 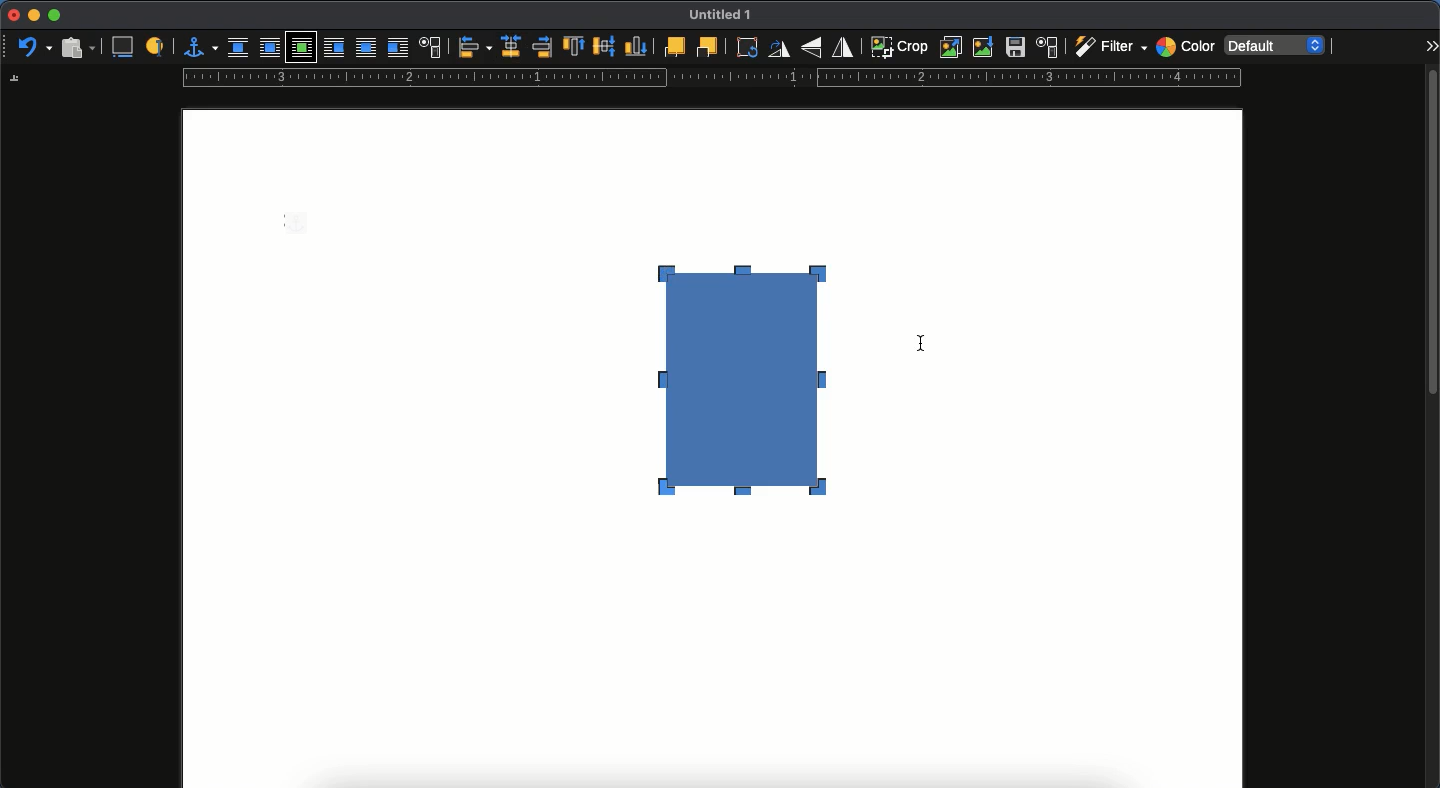 What do you see at coordinates (1277, 44) in the screenshot?
I see `default` at bounding box center [1277, 44].